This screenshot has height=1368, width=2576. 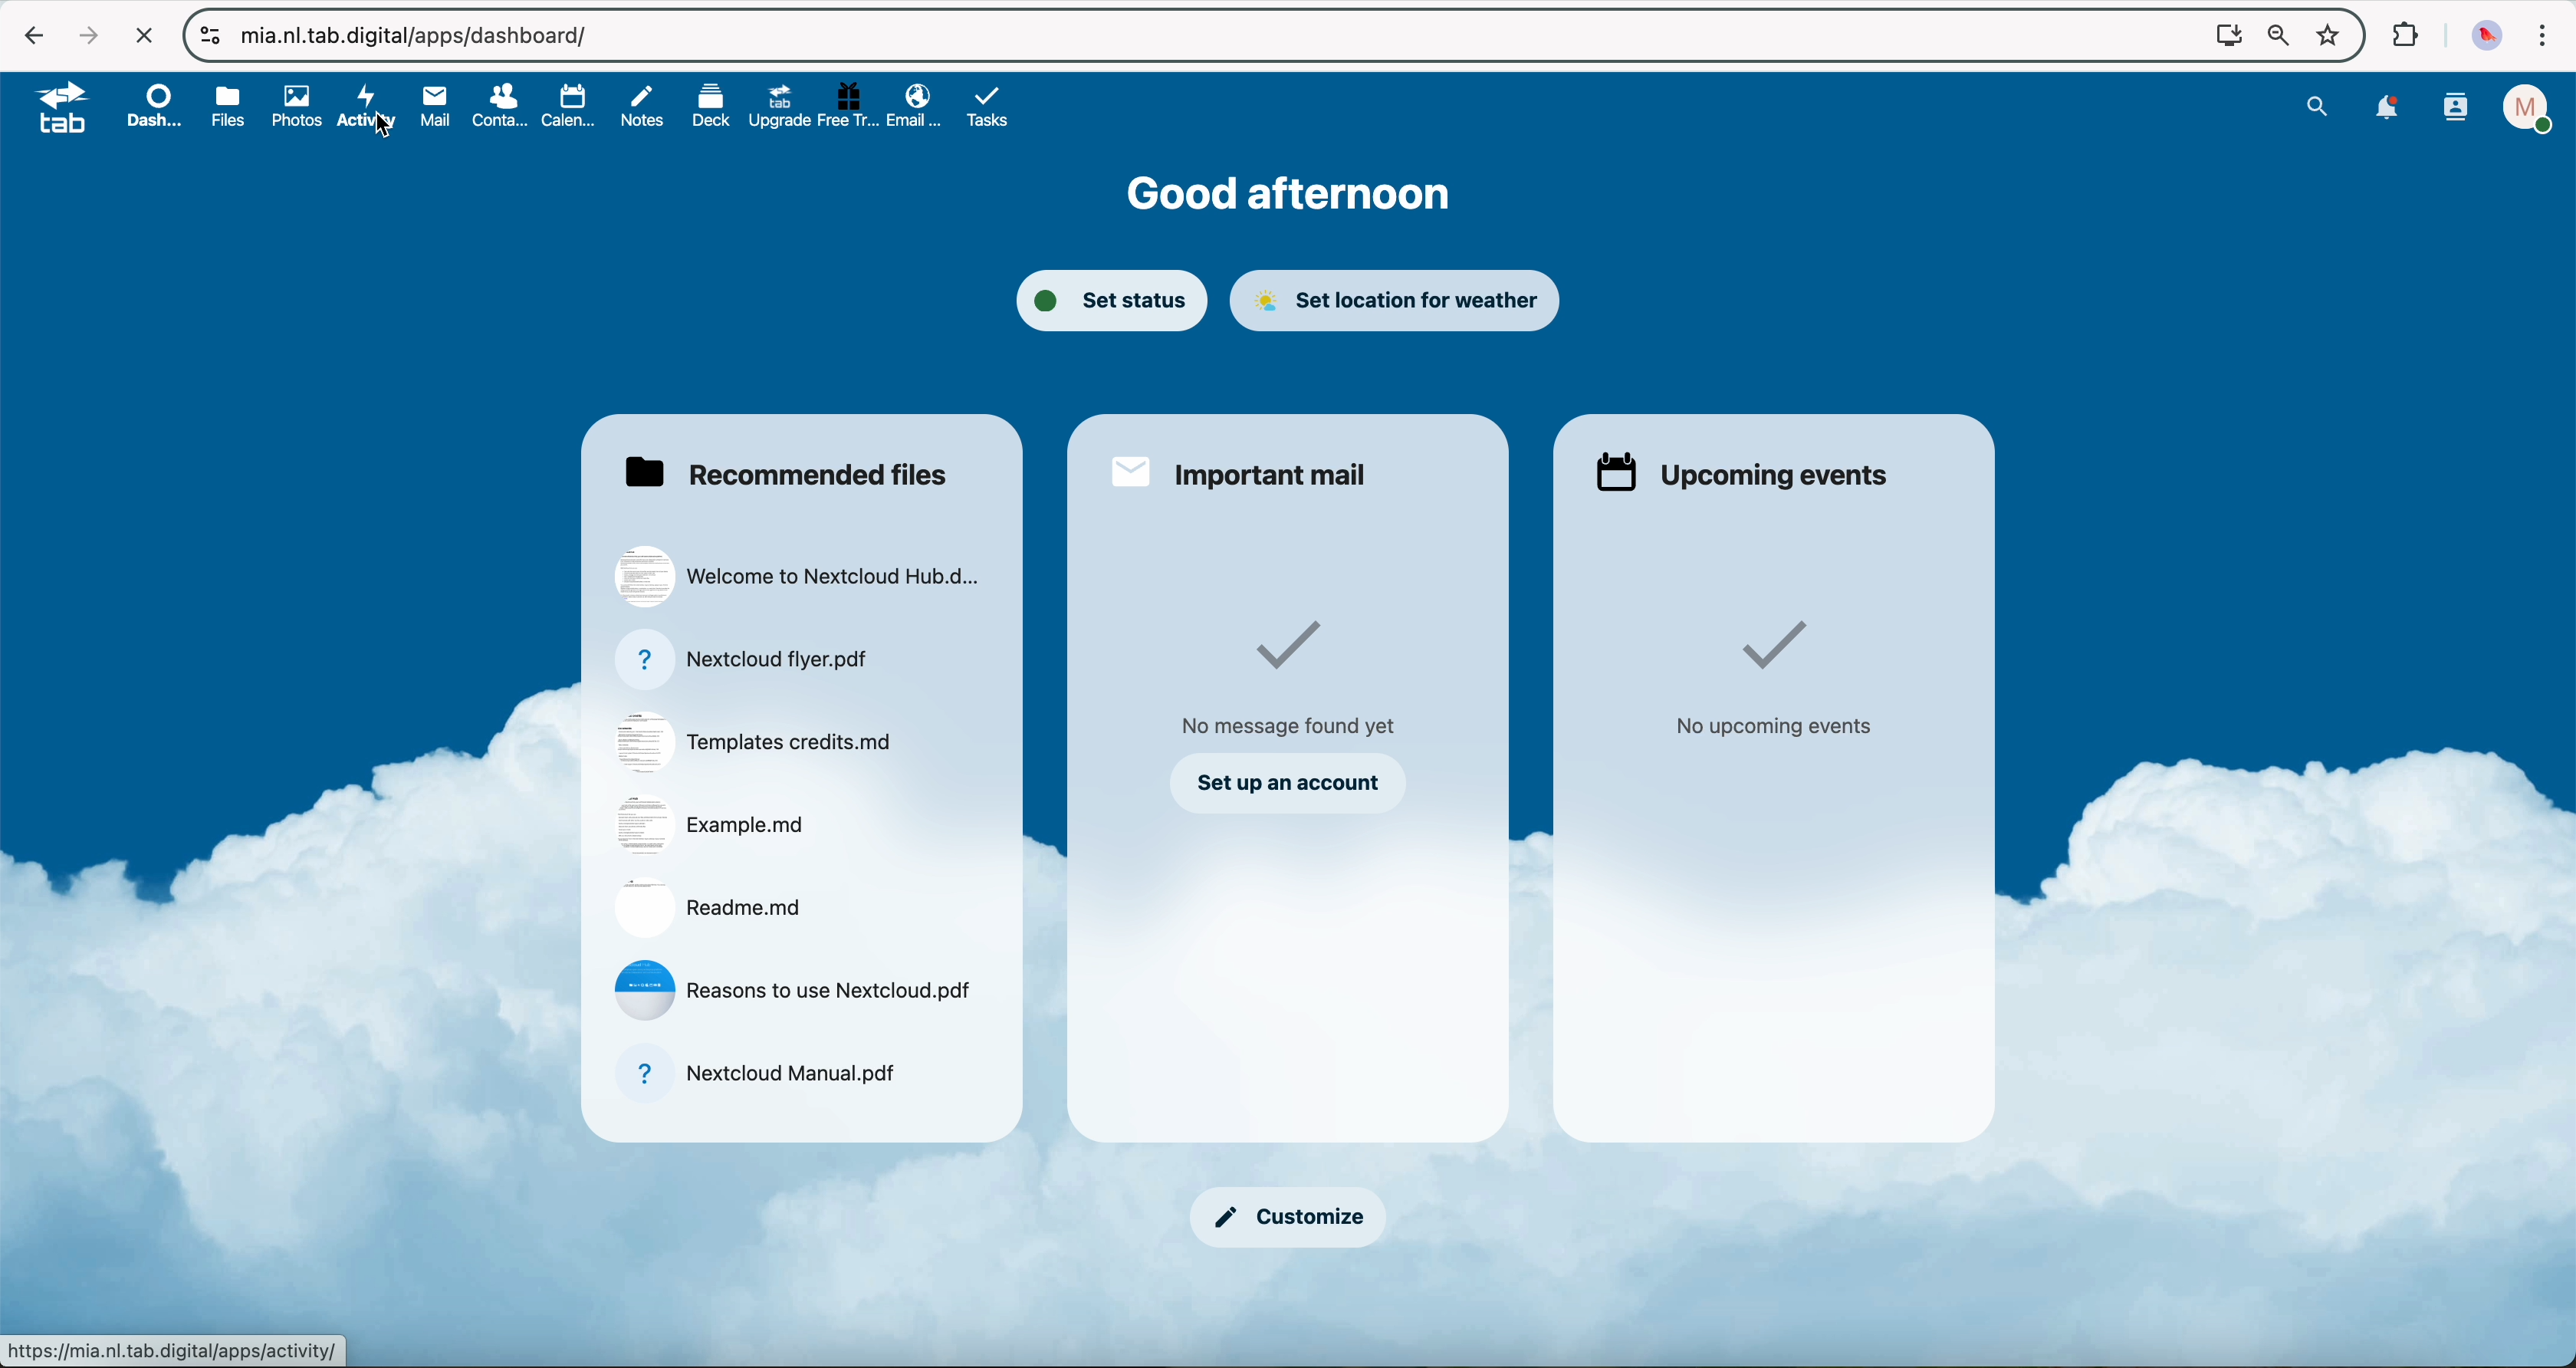 What do you see at coordinates (748, 658) in the screenshot?
I see `file` at bounding box center [748, 658].